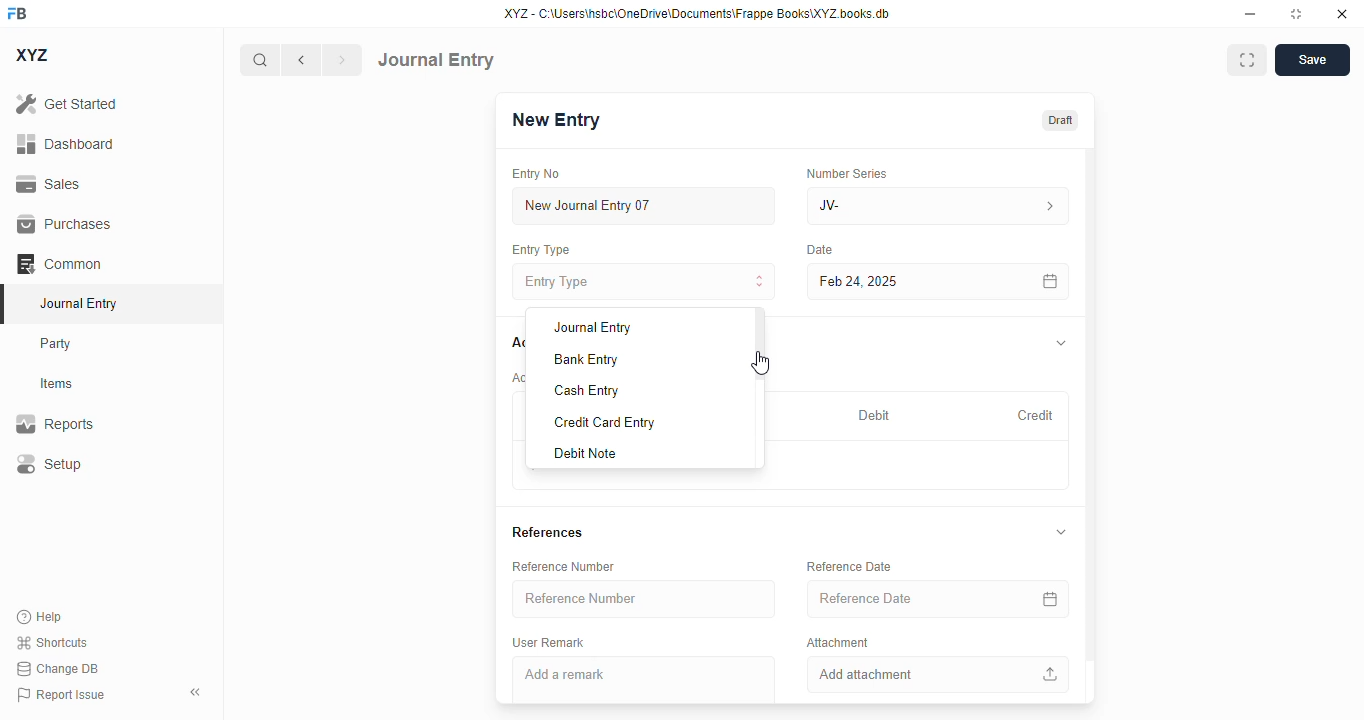 The height and width of the screenshot is (720, 1364). Describe the element at coordinates (57, 668) in the screenshot. I see `change DB` at that location.